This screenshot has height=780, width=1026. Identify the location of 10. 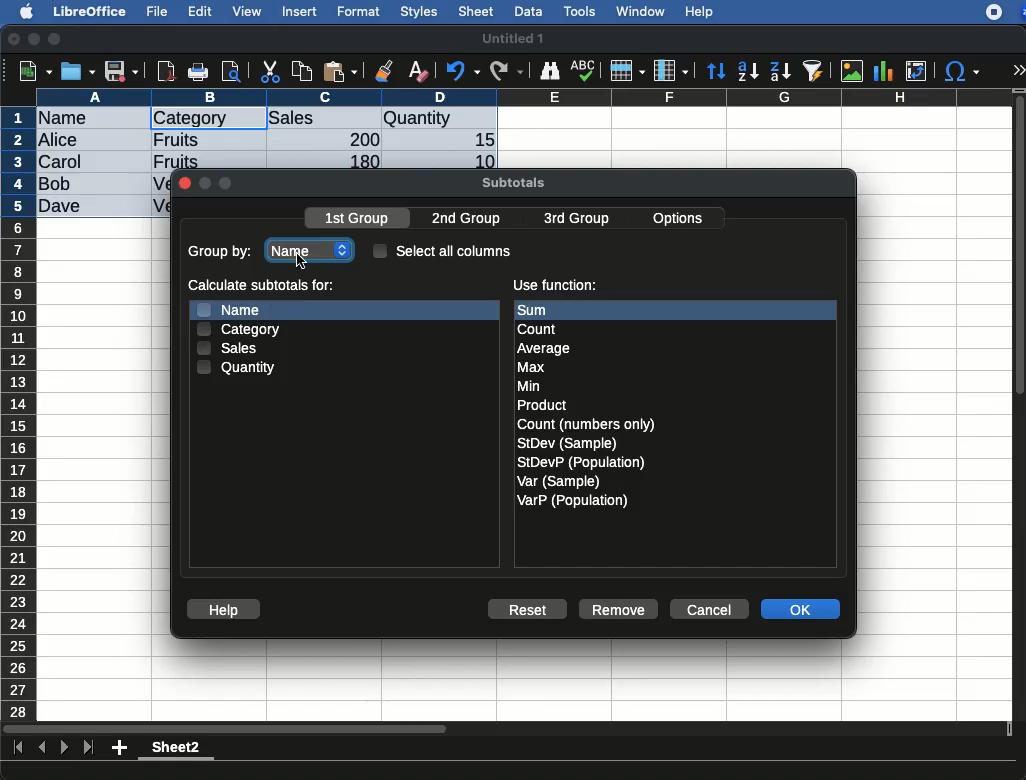
(479, 160).